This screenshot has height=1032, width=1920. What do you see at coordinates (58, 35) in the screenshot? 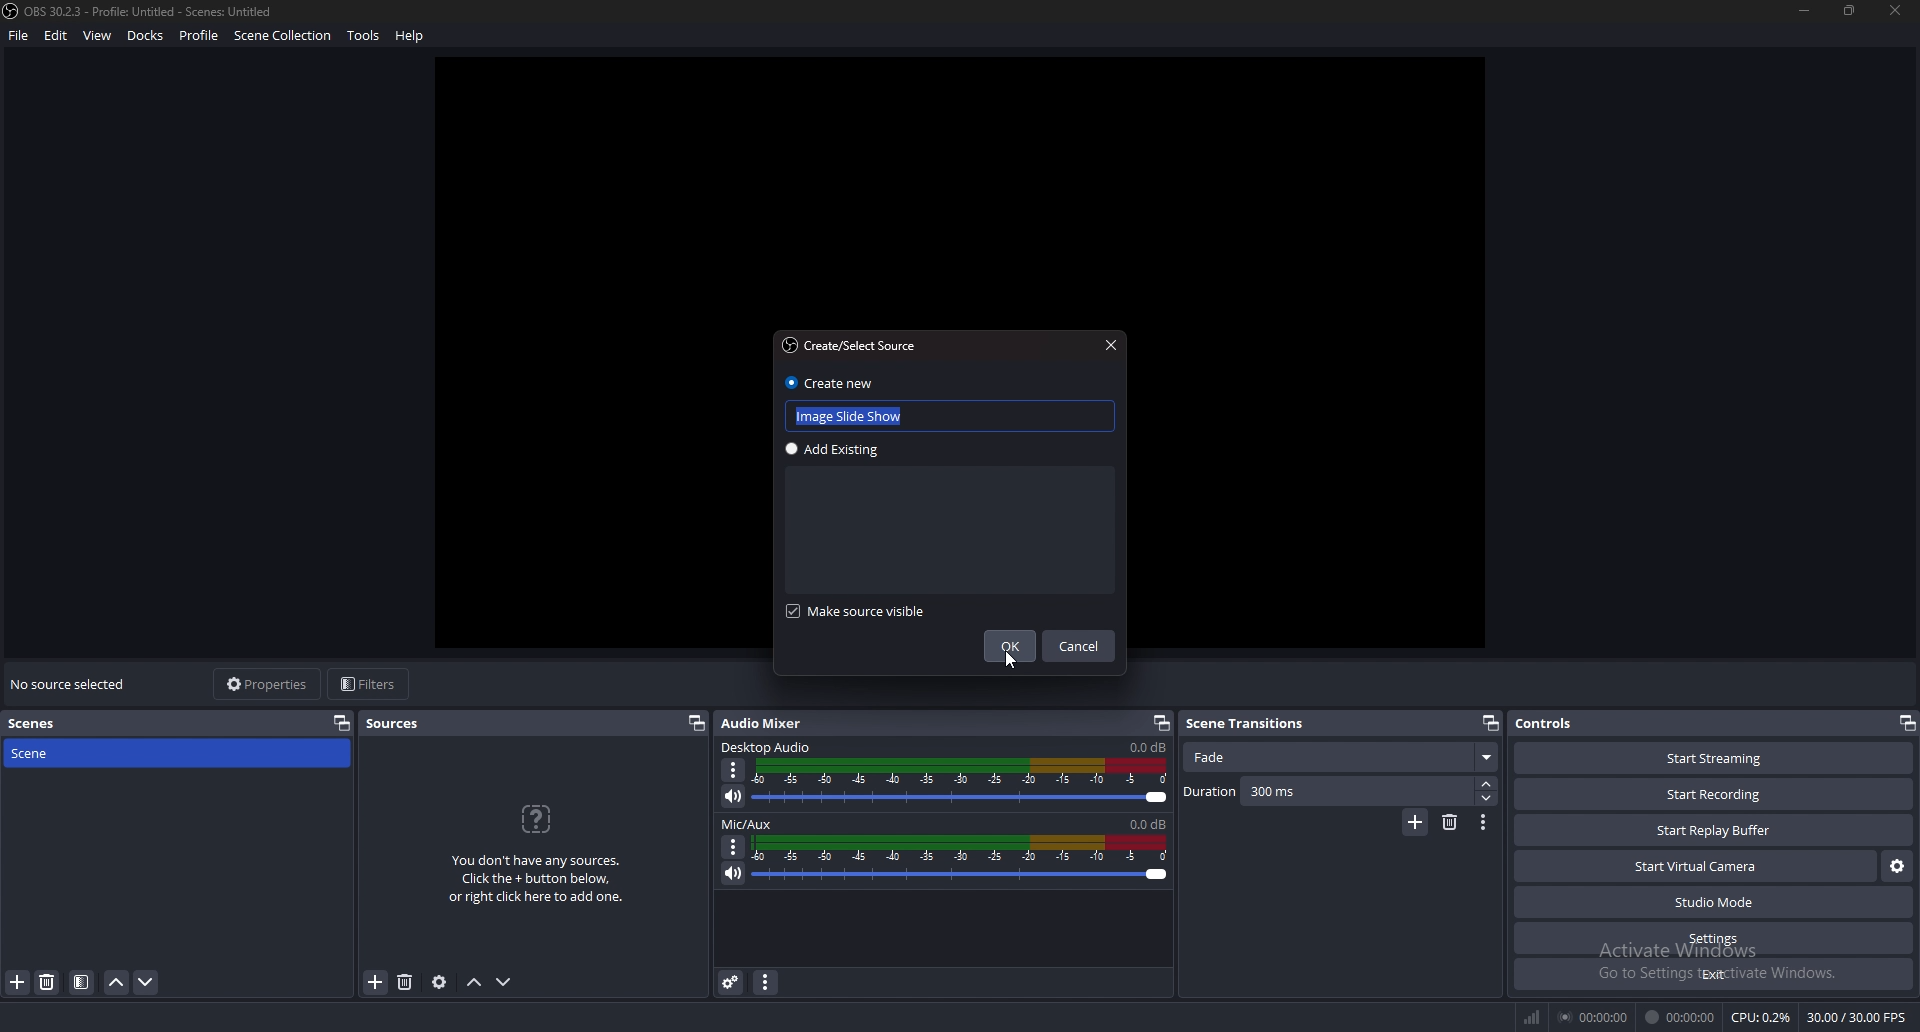
I see `edit` at bounding box center [58, 35].